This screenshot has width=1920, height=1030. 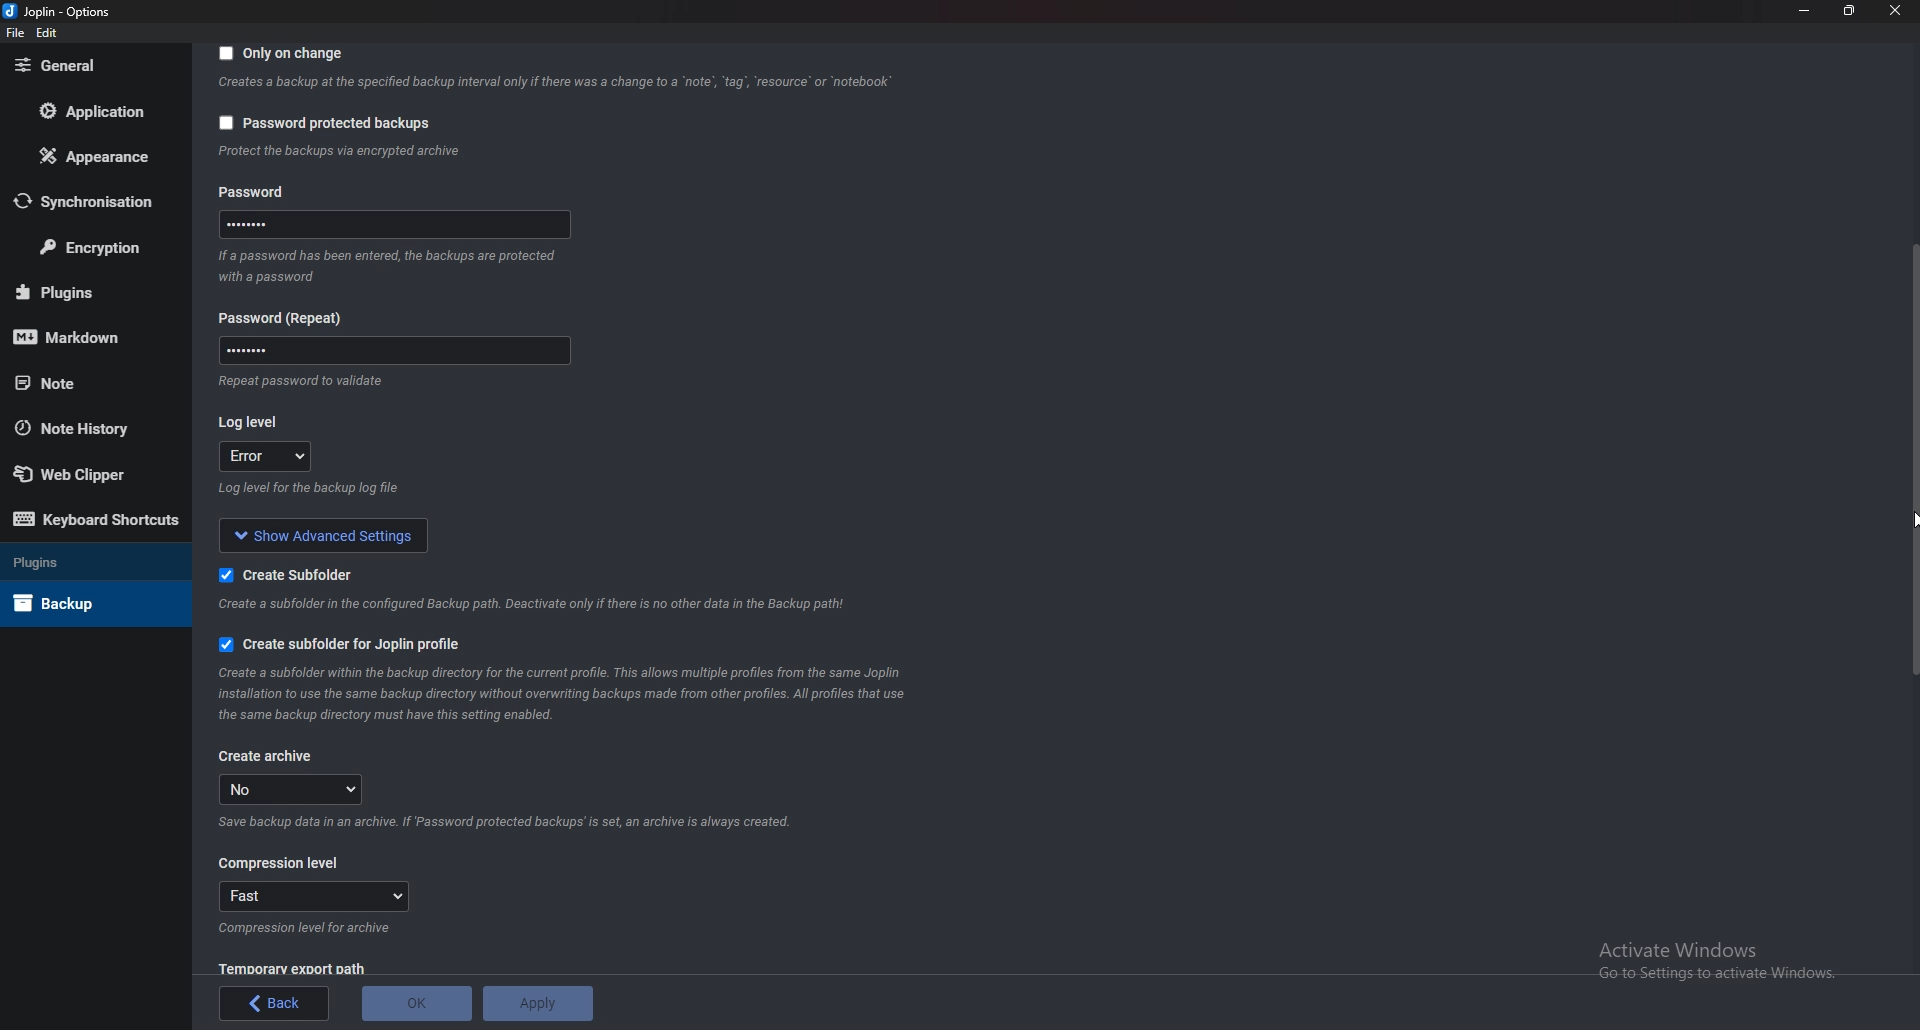 What do you see at coordinates (358, 641) in the screenshot?
I see `Create subfolder for joplin profile` at bounding box center [358, 641].